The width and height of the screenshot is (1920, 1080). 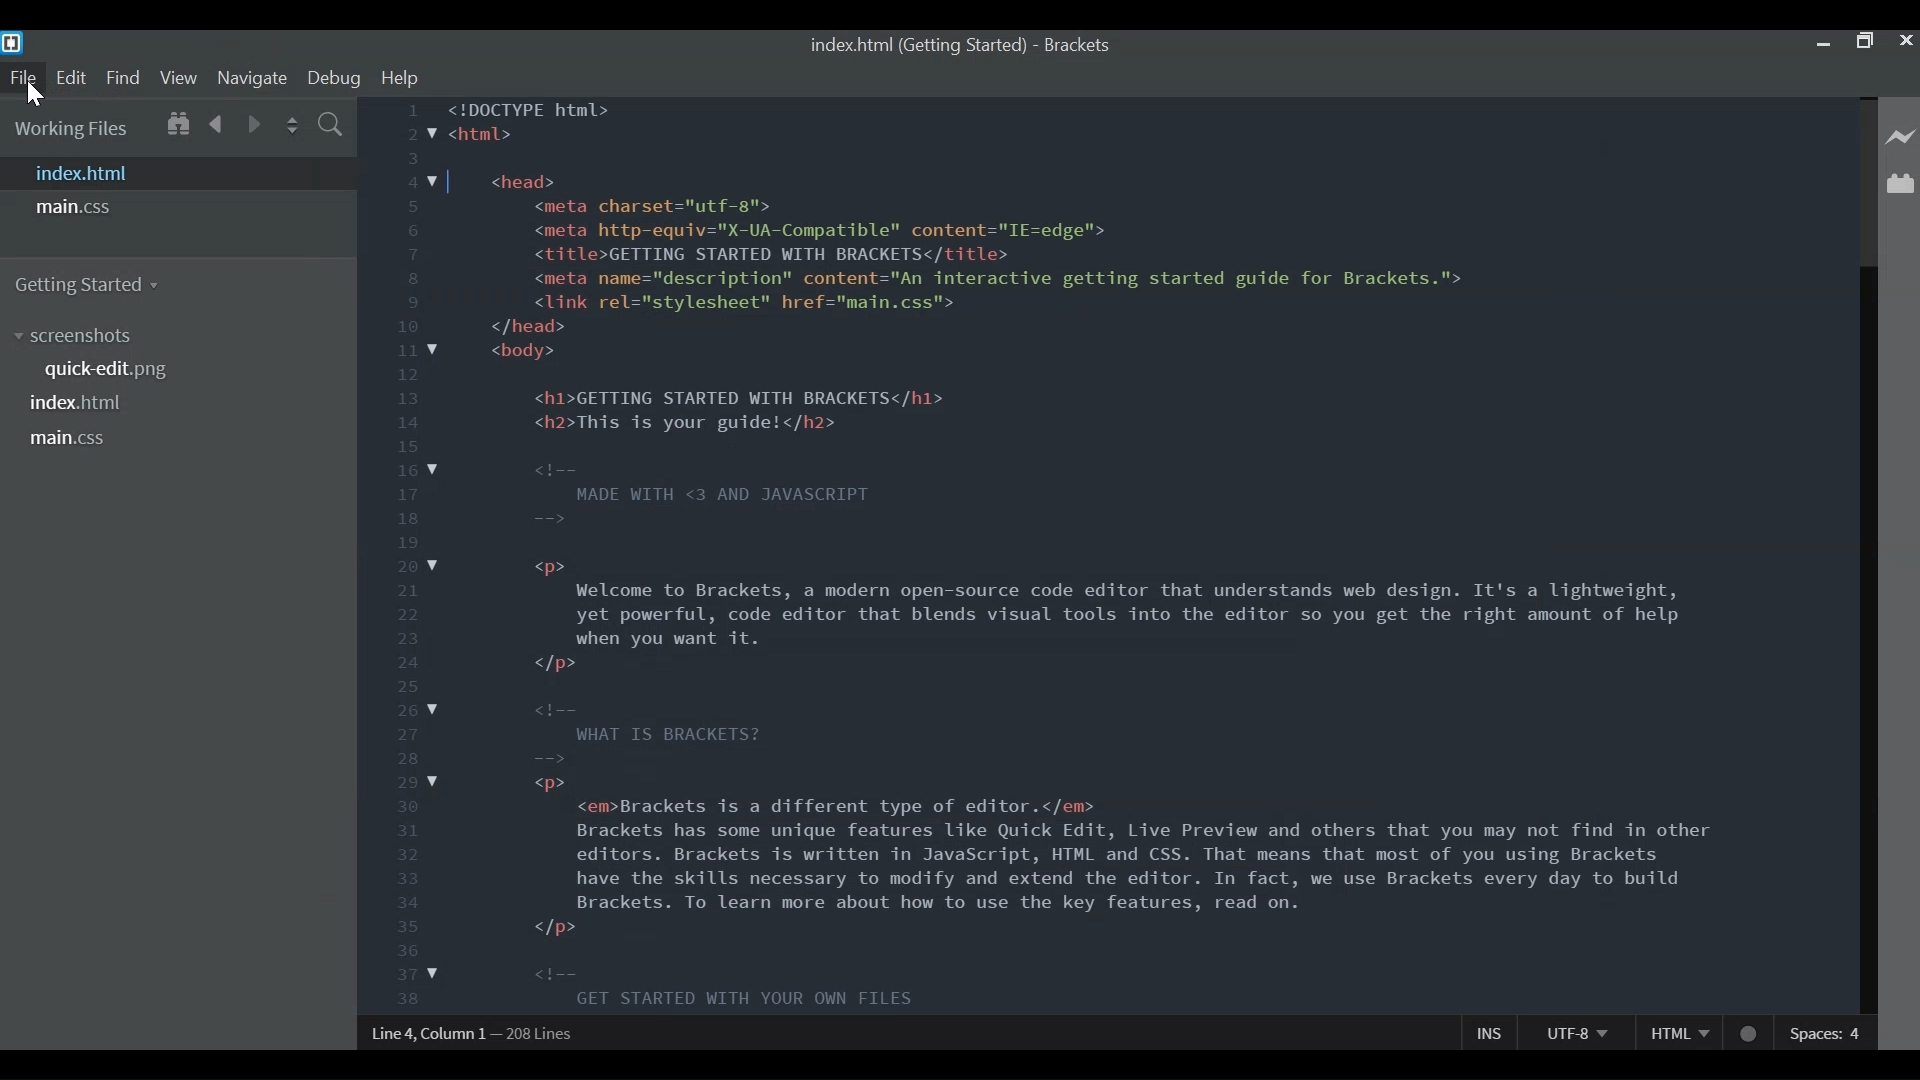 I want to click on screenshots, so click(x=79, y=336).